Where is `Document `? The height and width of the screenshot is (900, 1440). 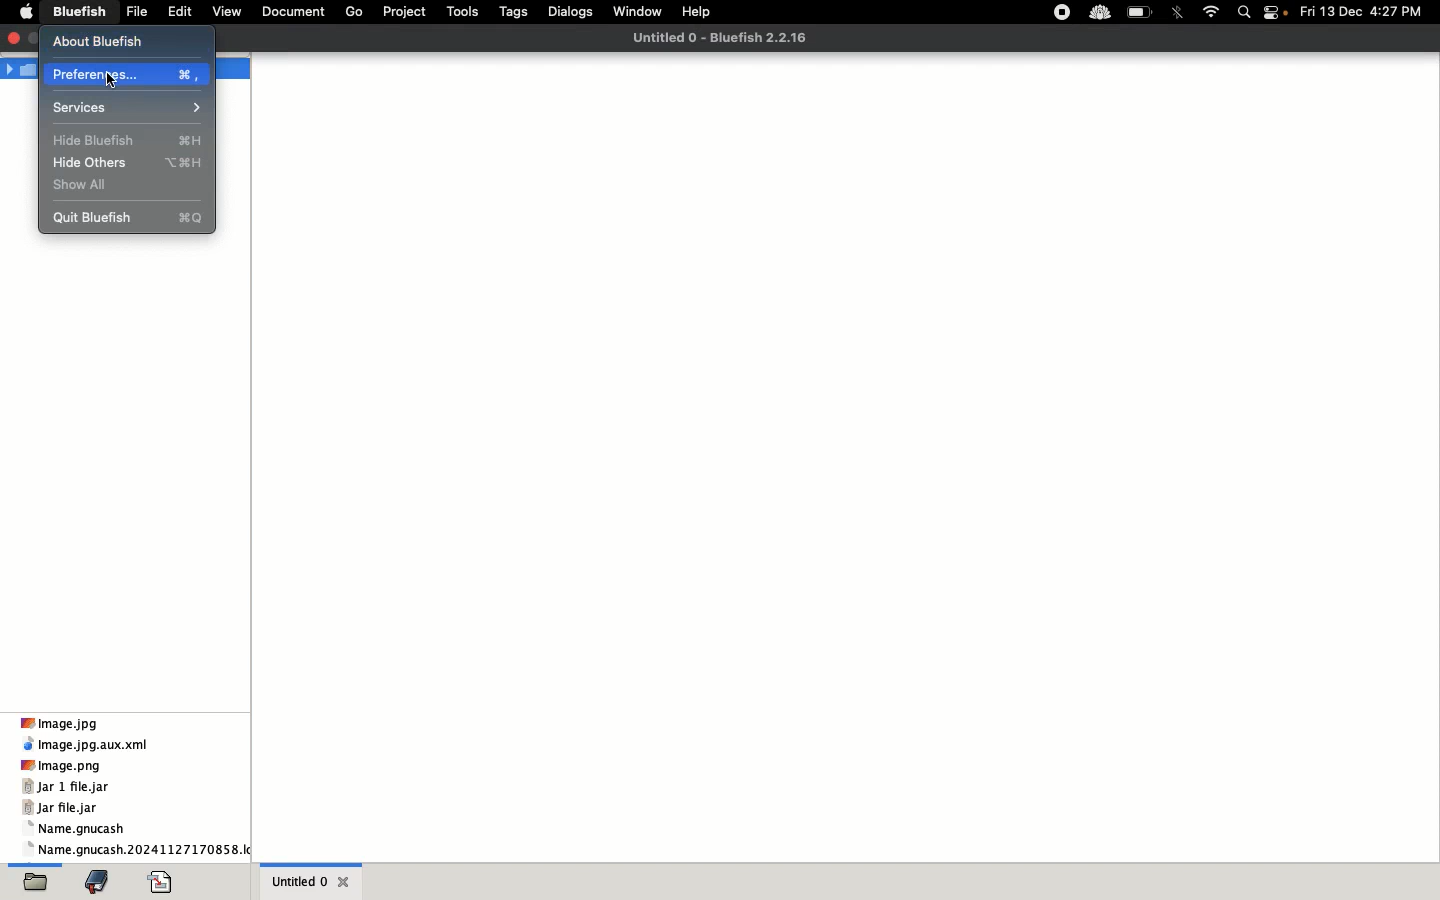
Document  is located at coordinates (292, 13).